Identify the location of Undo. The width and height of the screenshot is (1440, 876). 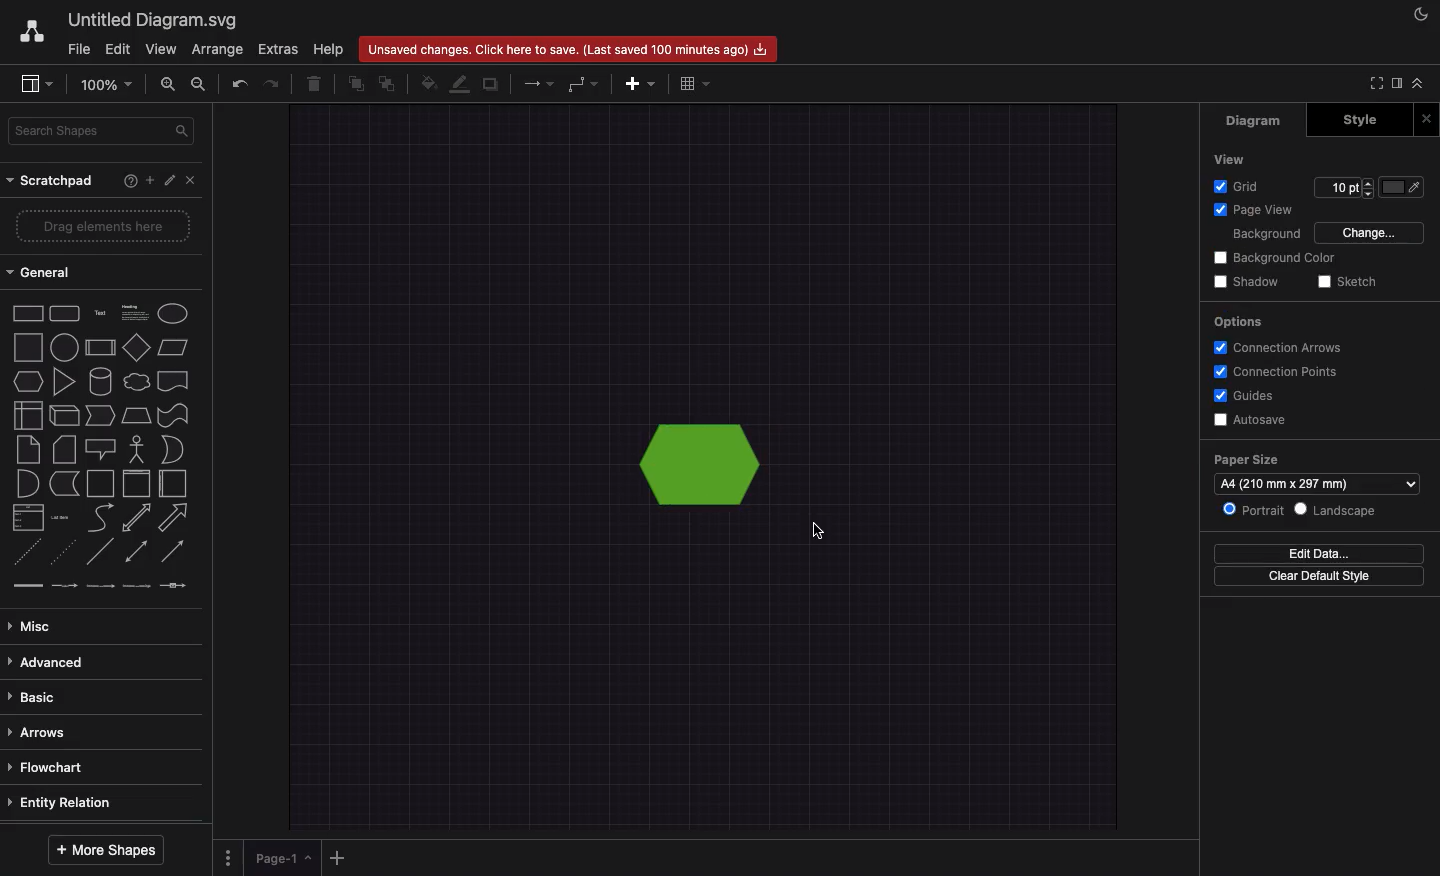
(235, 84).